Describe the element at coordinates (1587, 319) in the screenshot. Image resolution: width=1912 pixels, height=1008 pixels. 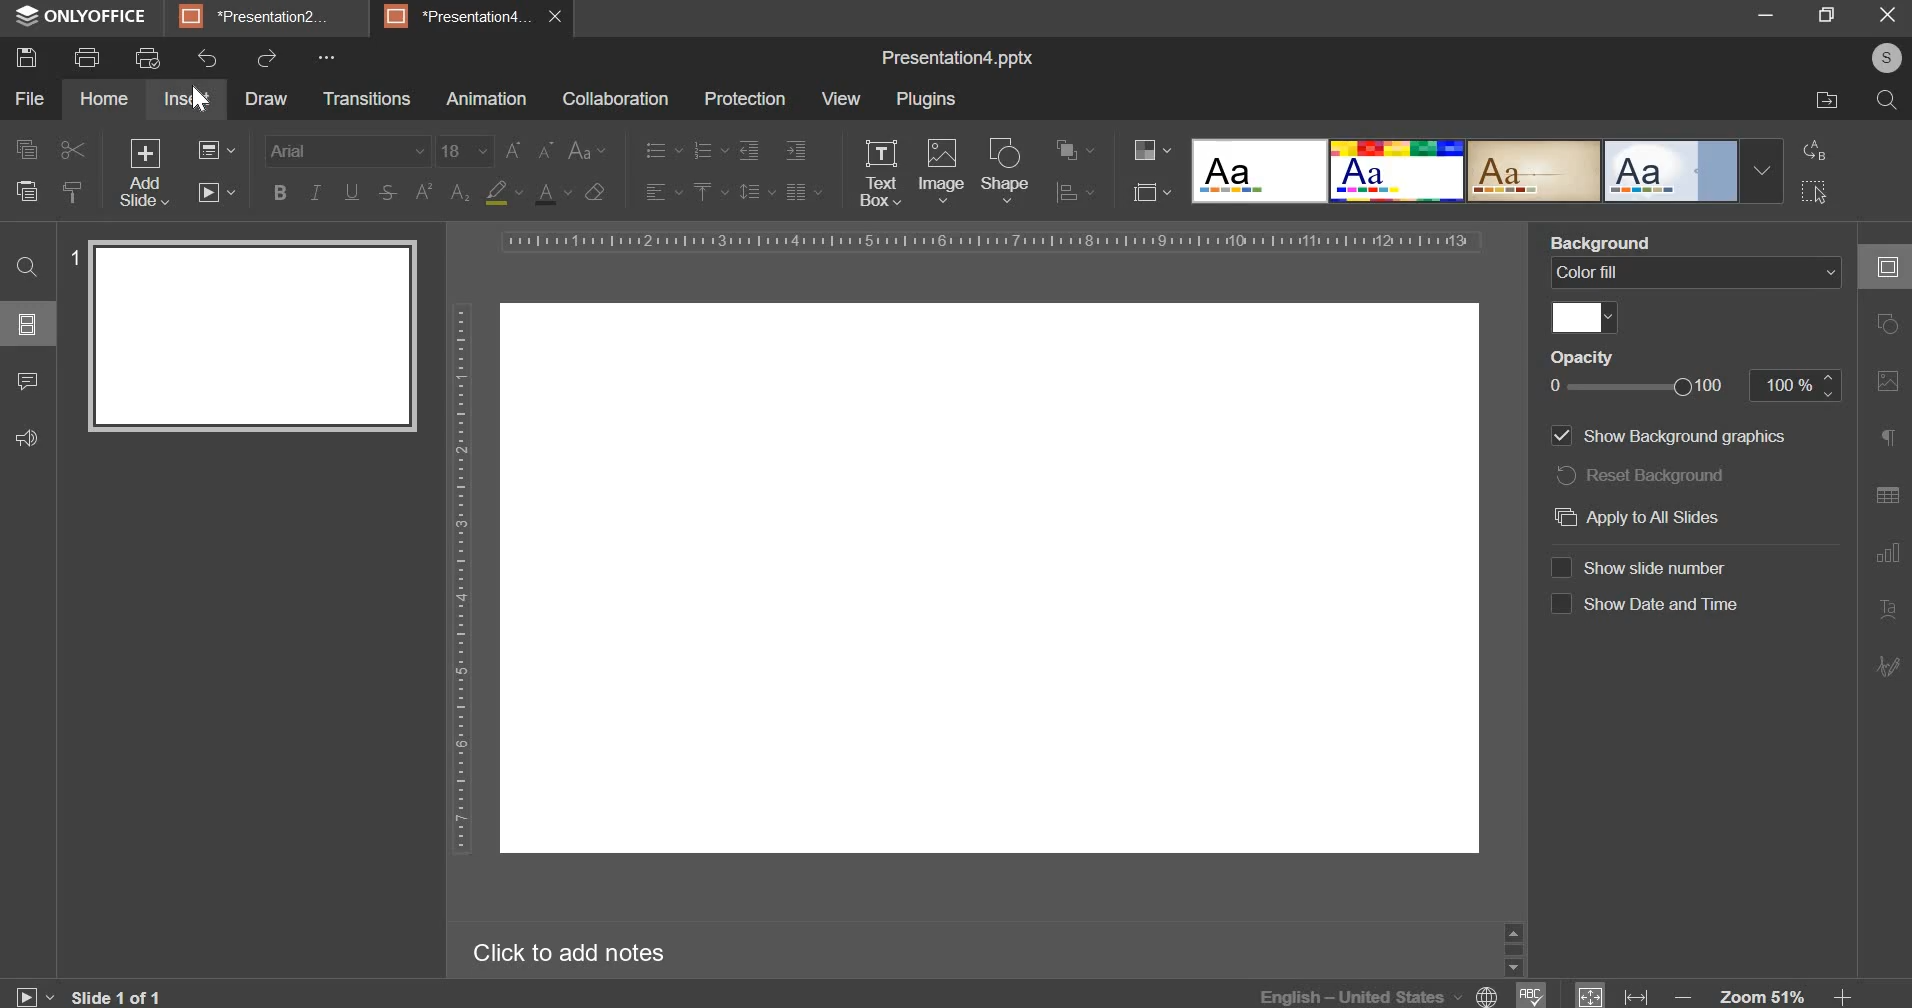
I see `fill color` at that location.